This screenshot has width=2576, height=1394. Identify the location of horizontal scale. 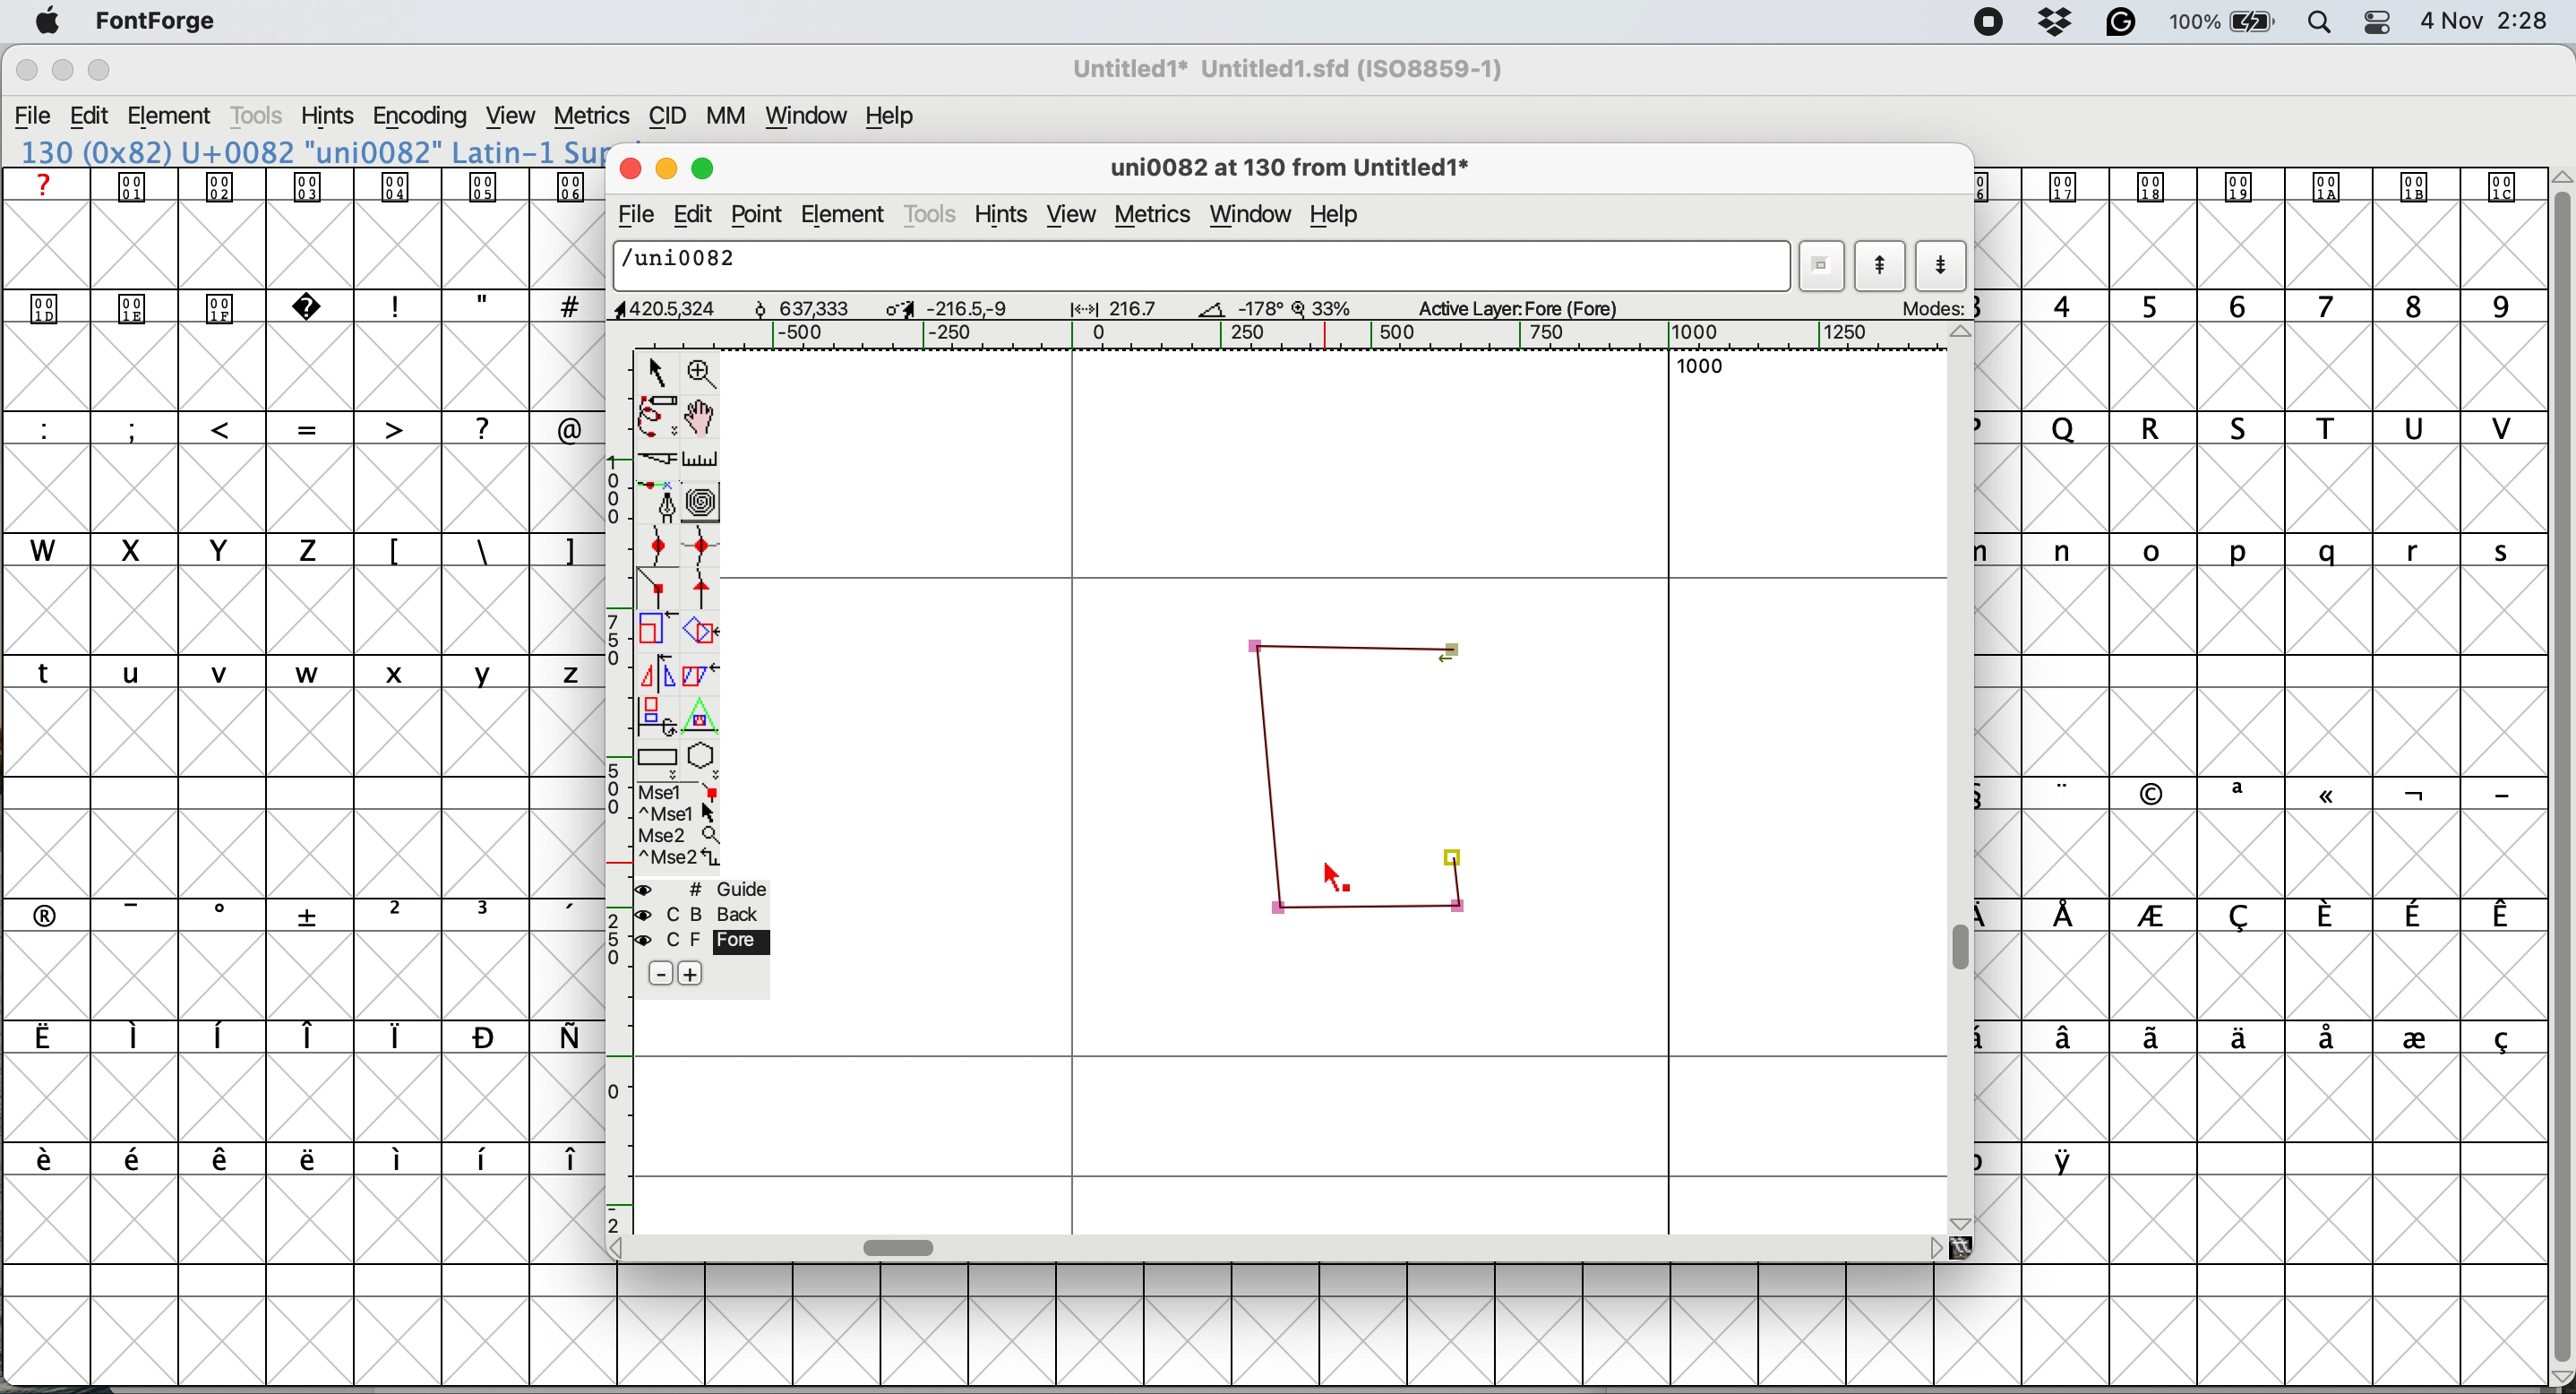
(1319, 336).